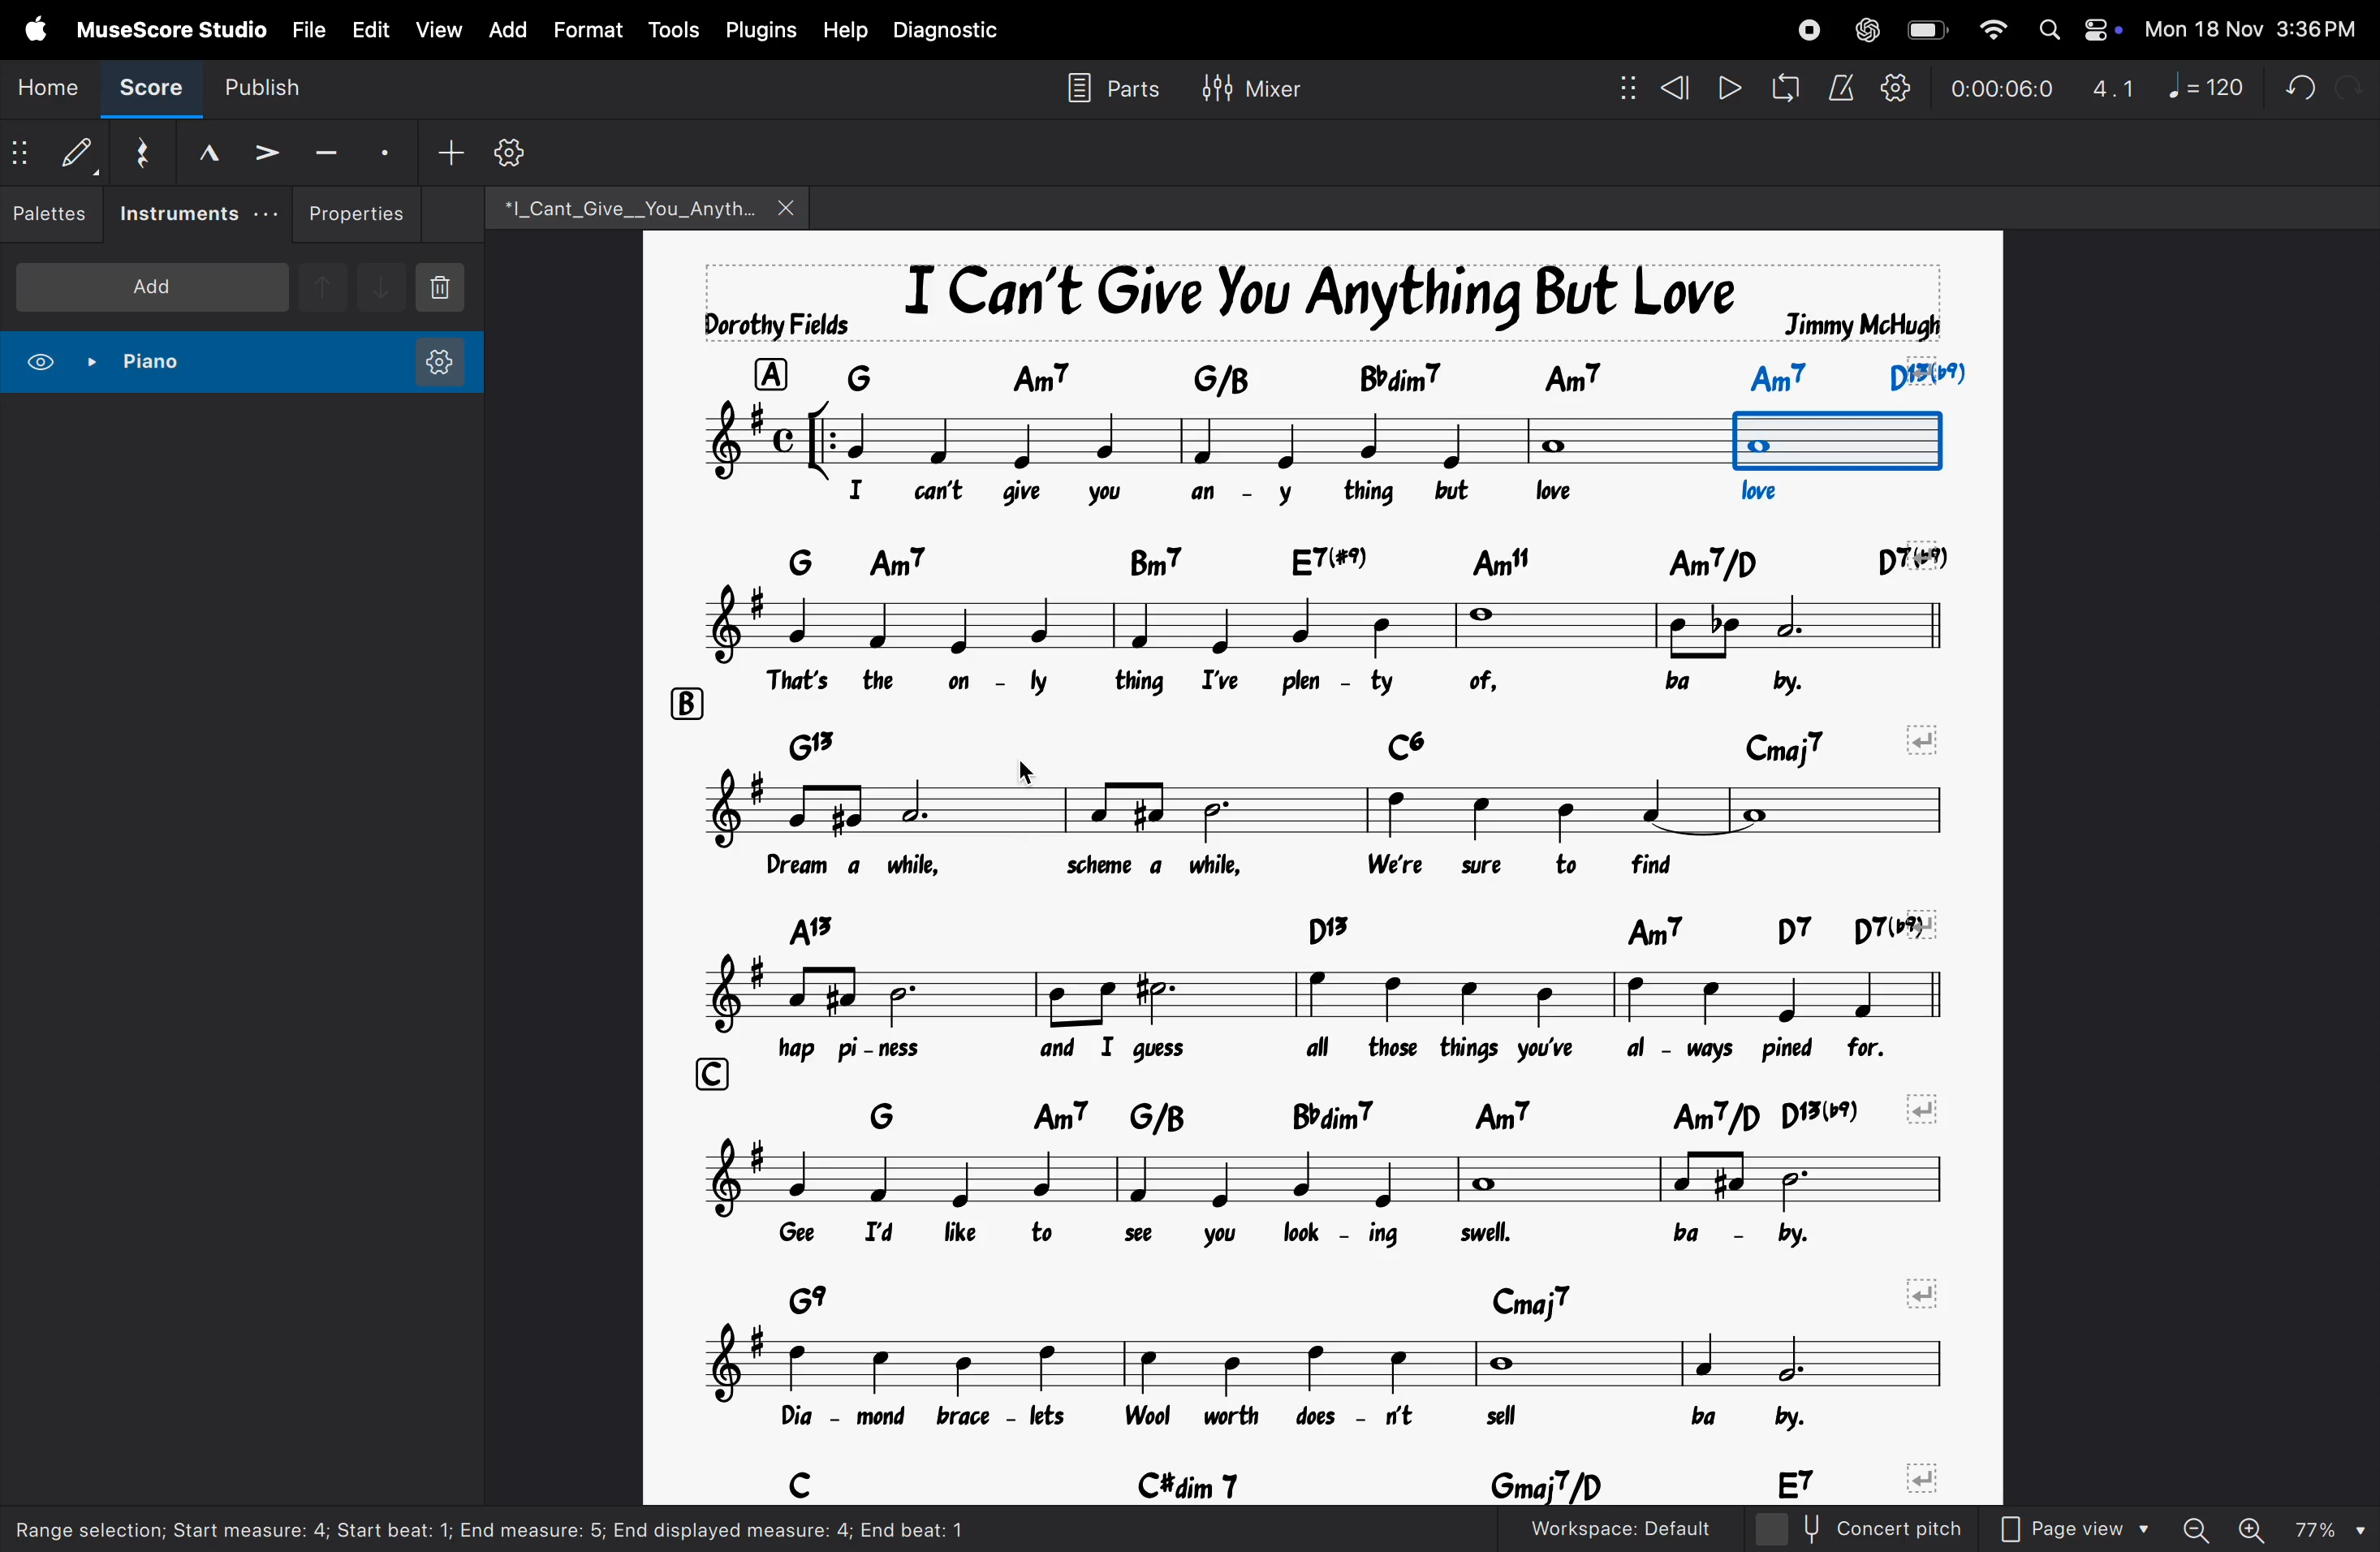 The width and height of the screenshot is (2380, 1552). Describe the element at coordinates (197, 212) in the screenshot. I see `instruments` at that location.